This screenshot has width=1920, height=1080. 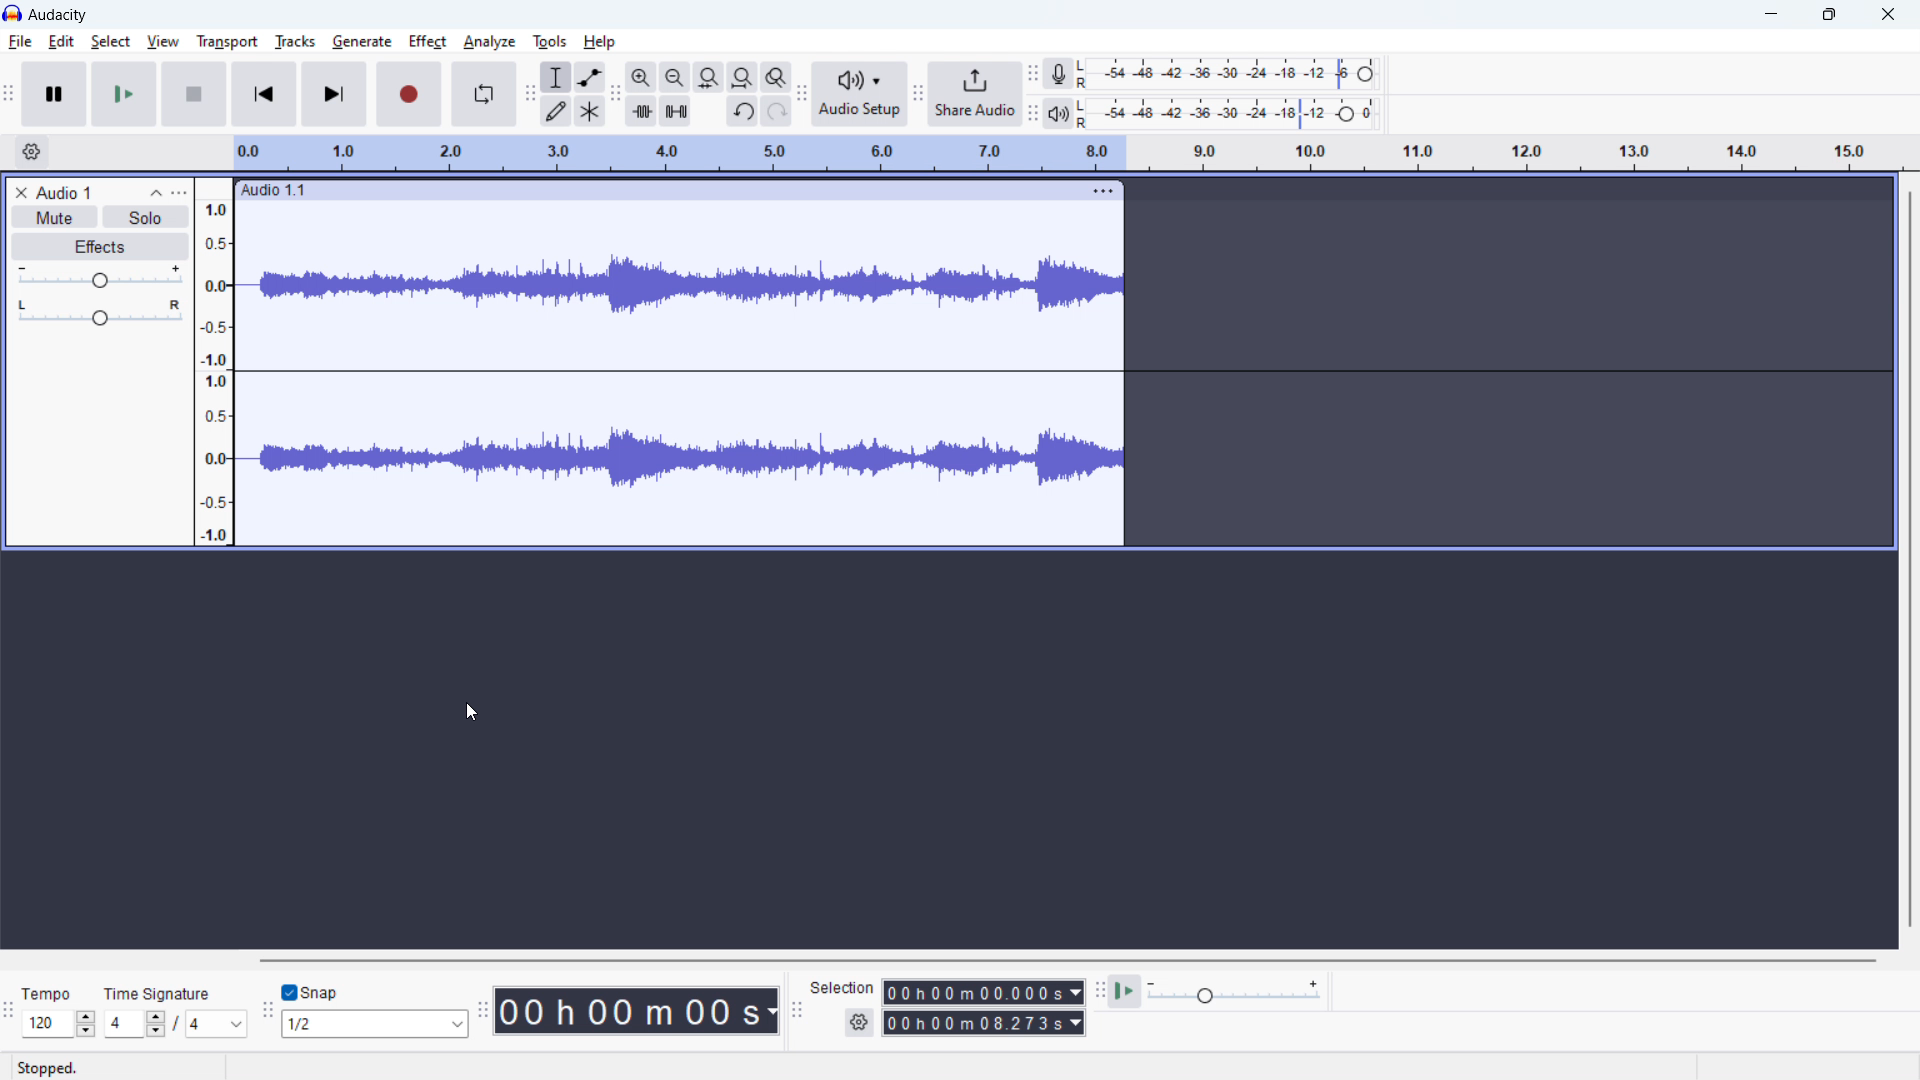 I want to click on time signature toolbar, so click(x=9, y=1011).